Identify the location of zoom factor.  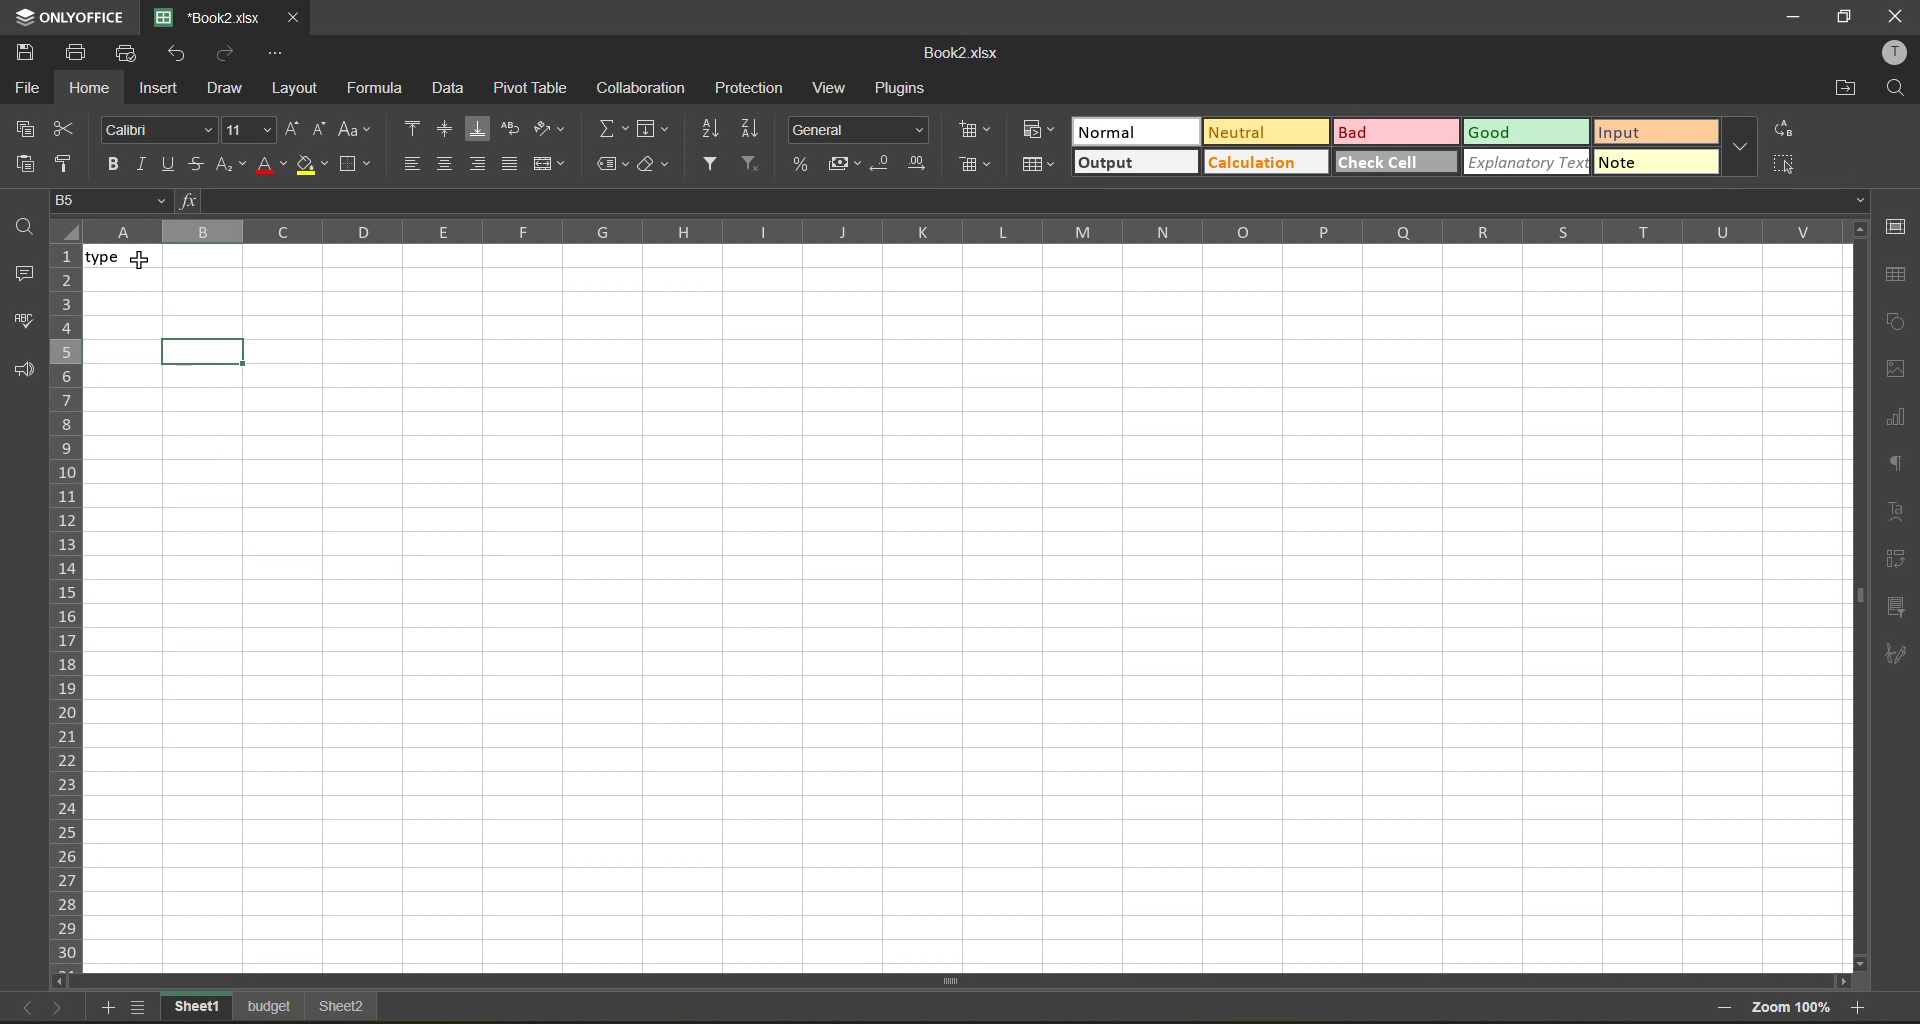
(1789, 1009).